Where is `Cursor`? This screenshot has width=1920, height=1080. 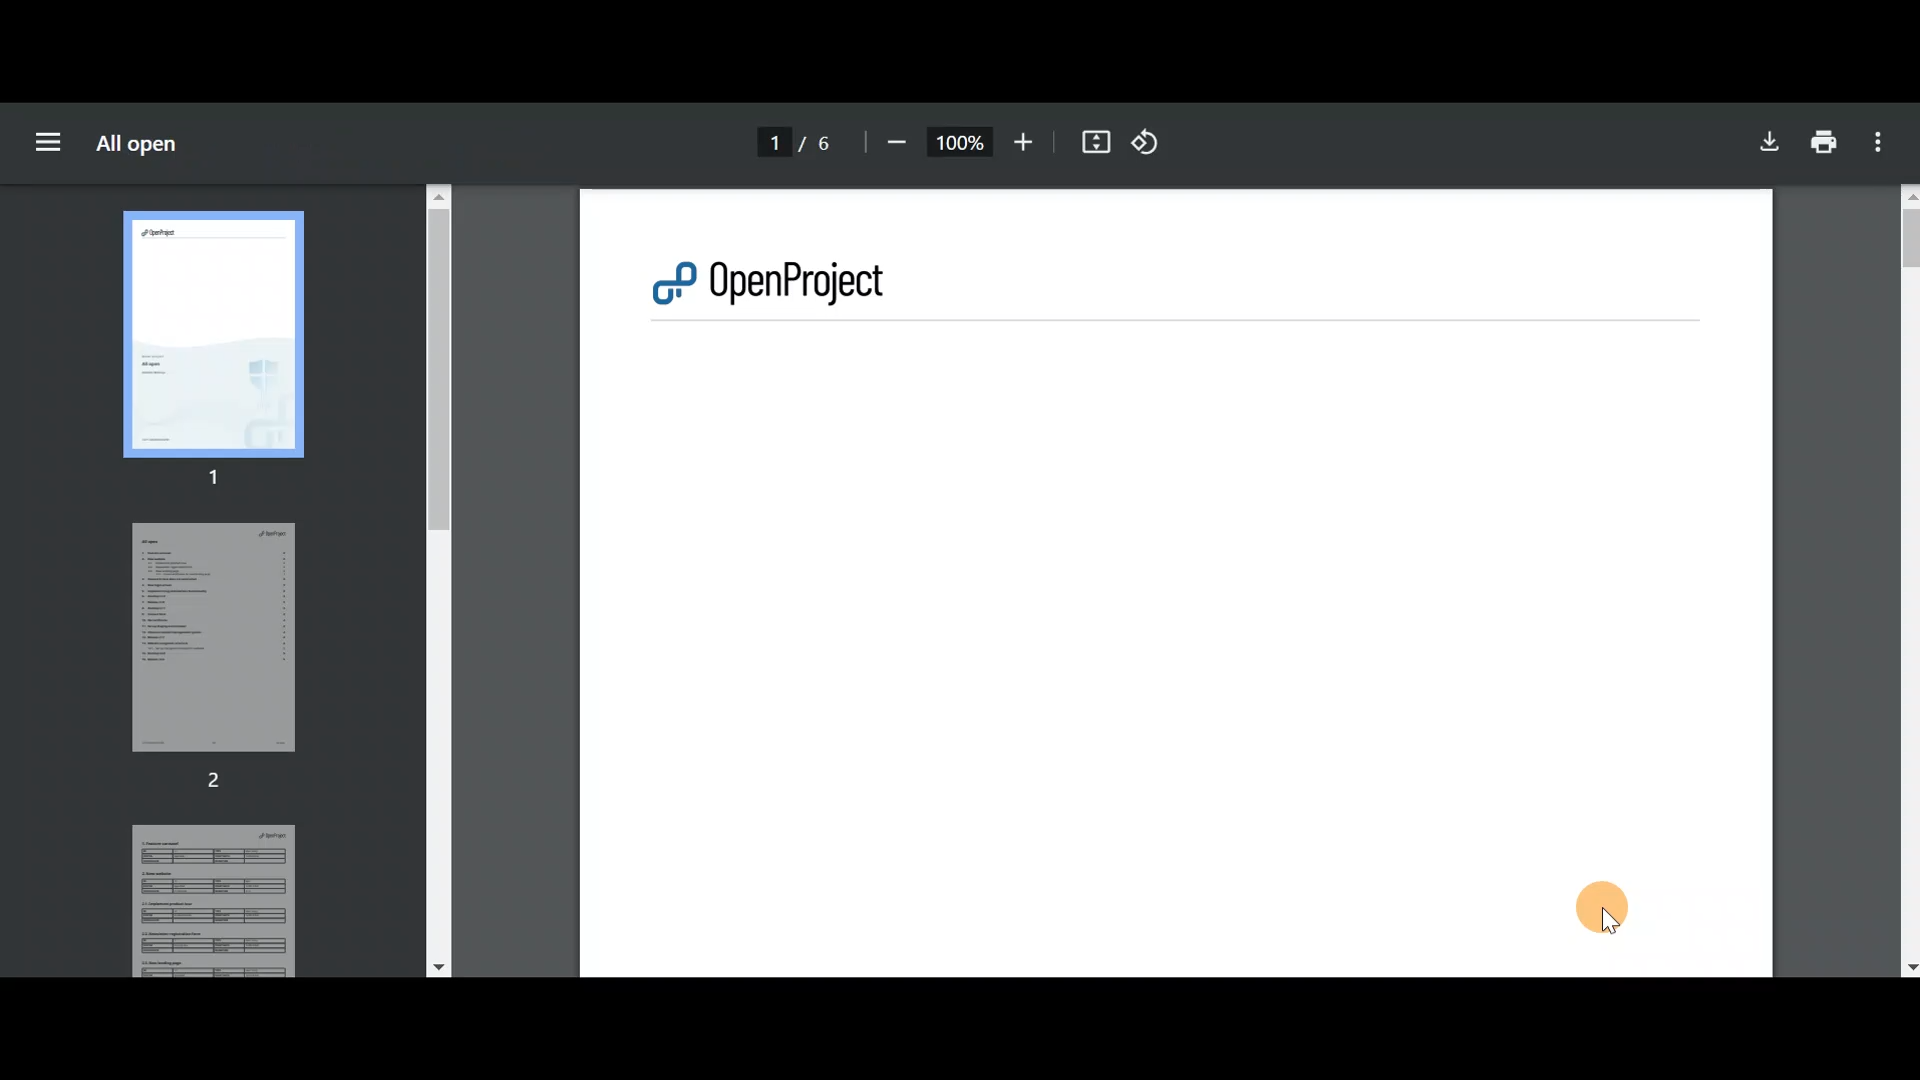 Cursor is located at coordinates (1619, 903).